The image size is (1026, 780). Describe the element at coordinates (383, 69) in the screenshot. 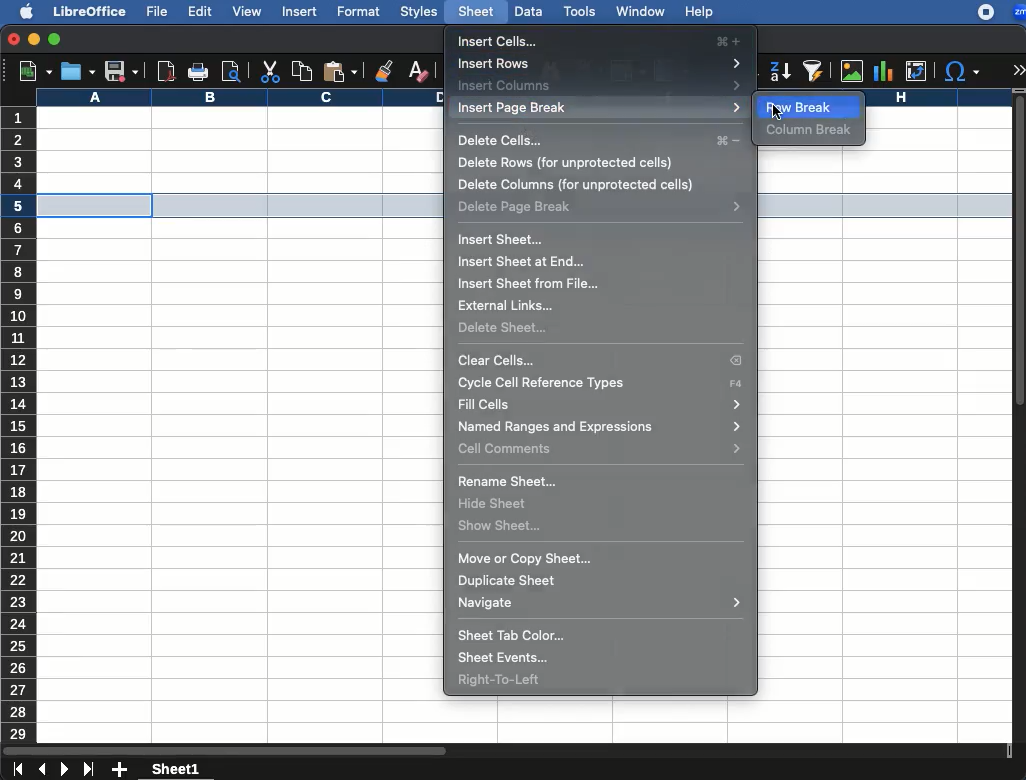

I see `clone formatting` at that location.